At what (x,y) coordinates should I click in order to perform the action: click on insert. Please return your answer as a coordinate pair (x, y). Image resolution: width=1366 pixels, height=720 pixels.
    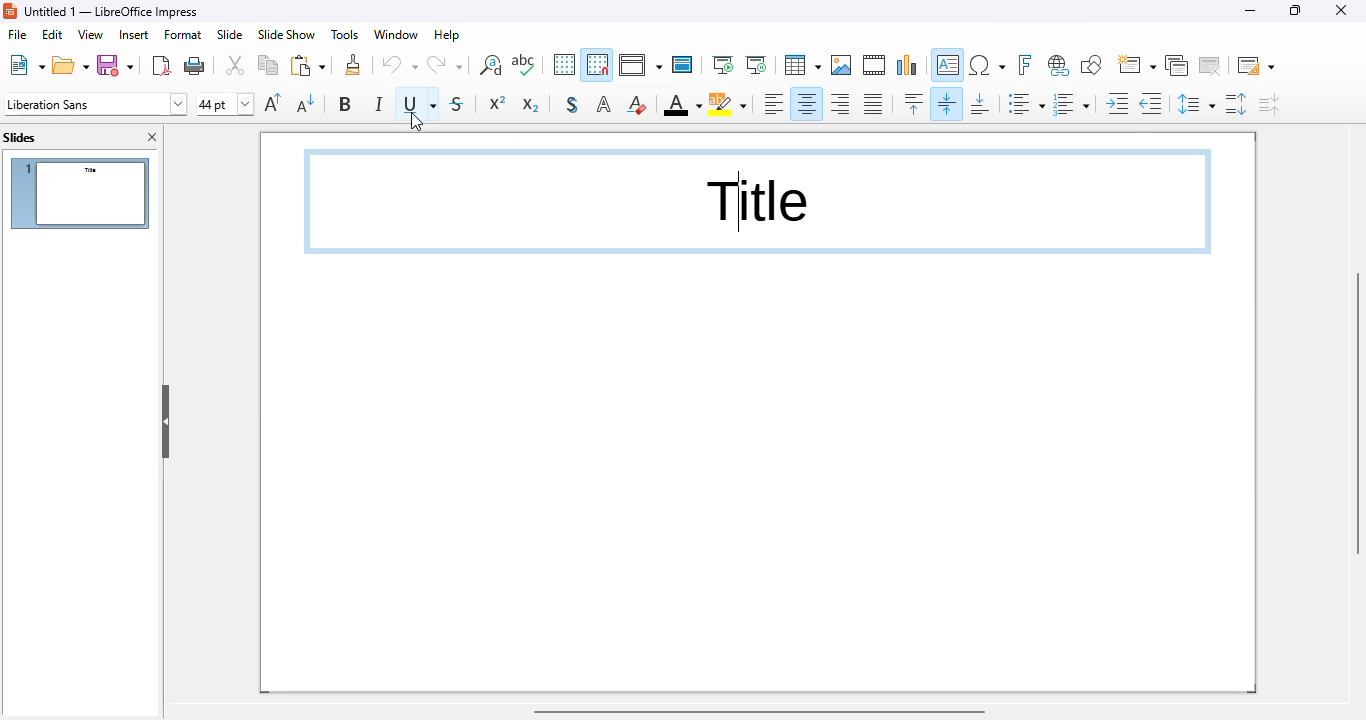
    Looking at the image, I should click on (134, 35).